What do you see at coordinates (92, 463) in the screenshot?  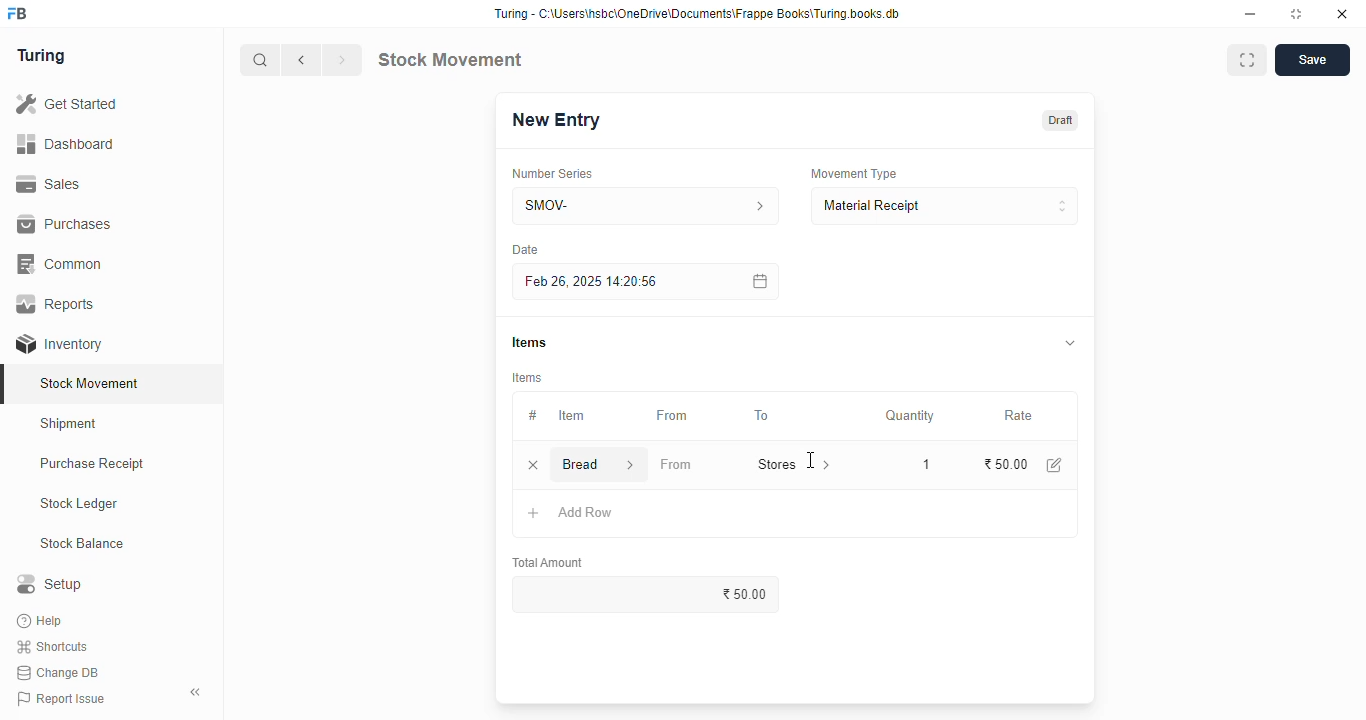 I see `purchase receipt` at bounding box center [92, 463].